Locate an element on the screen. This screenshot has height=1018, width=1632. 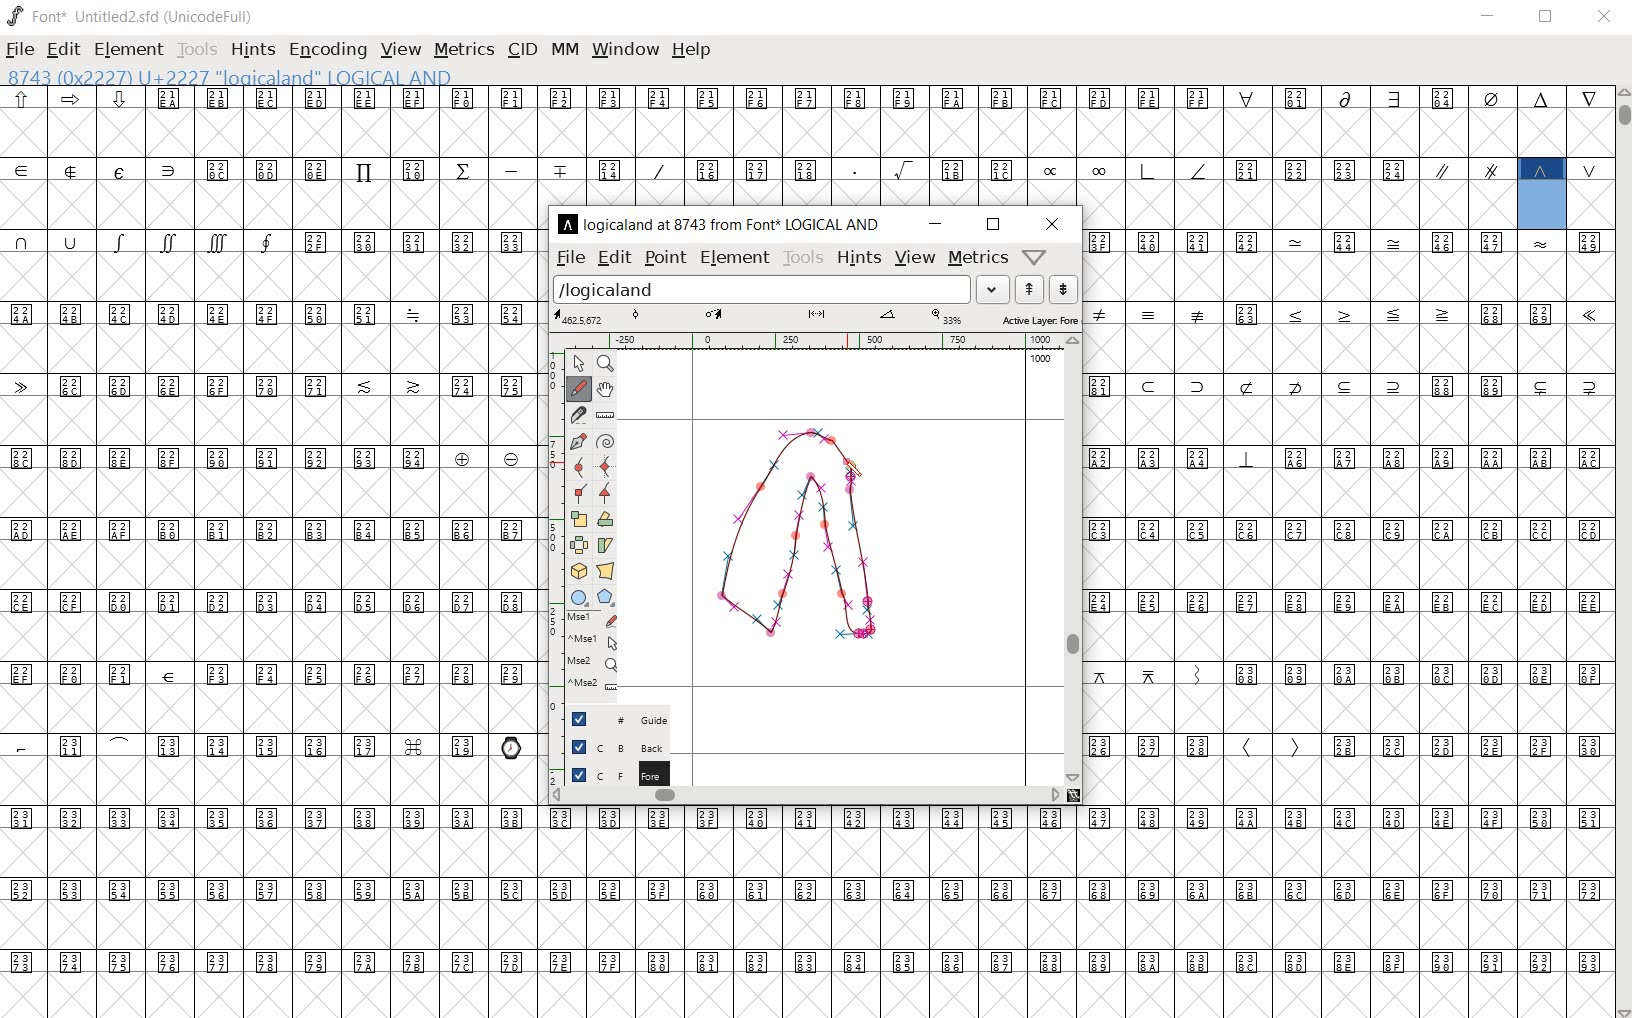
element is located at coordinates (735, 257).